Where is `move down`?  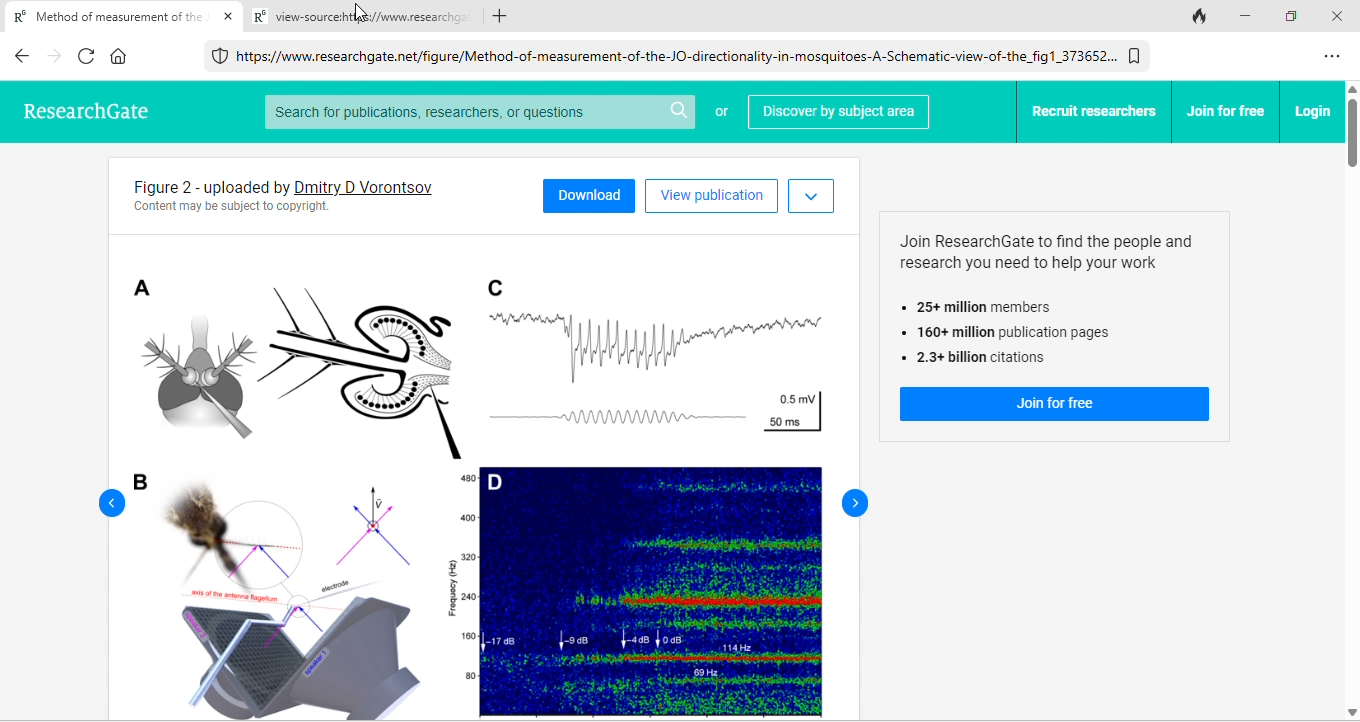
move down is located at coordinates (1352, 711).